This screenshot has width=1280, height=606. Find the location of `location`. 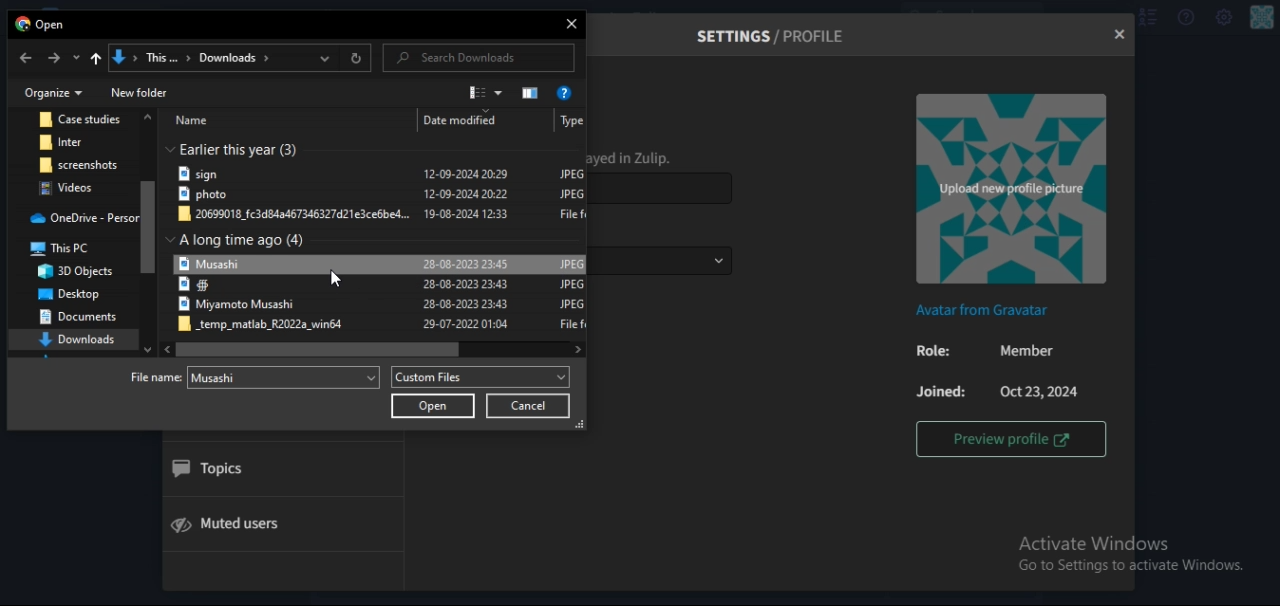

location is located at coordinates (208, 59).